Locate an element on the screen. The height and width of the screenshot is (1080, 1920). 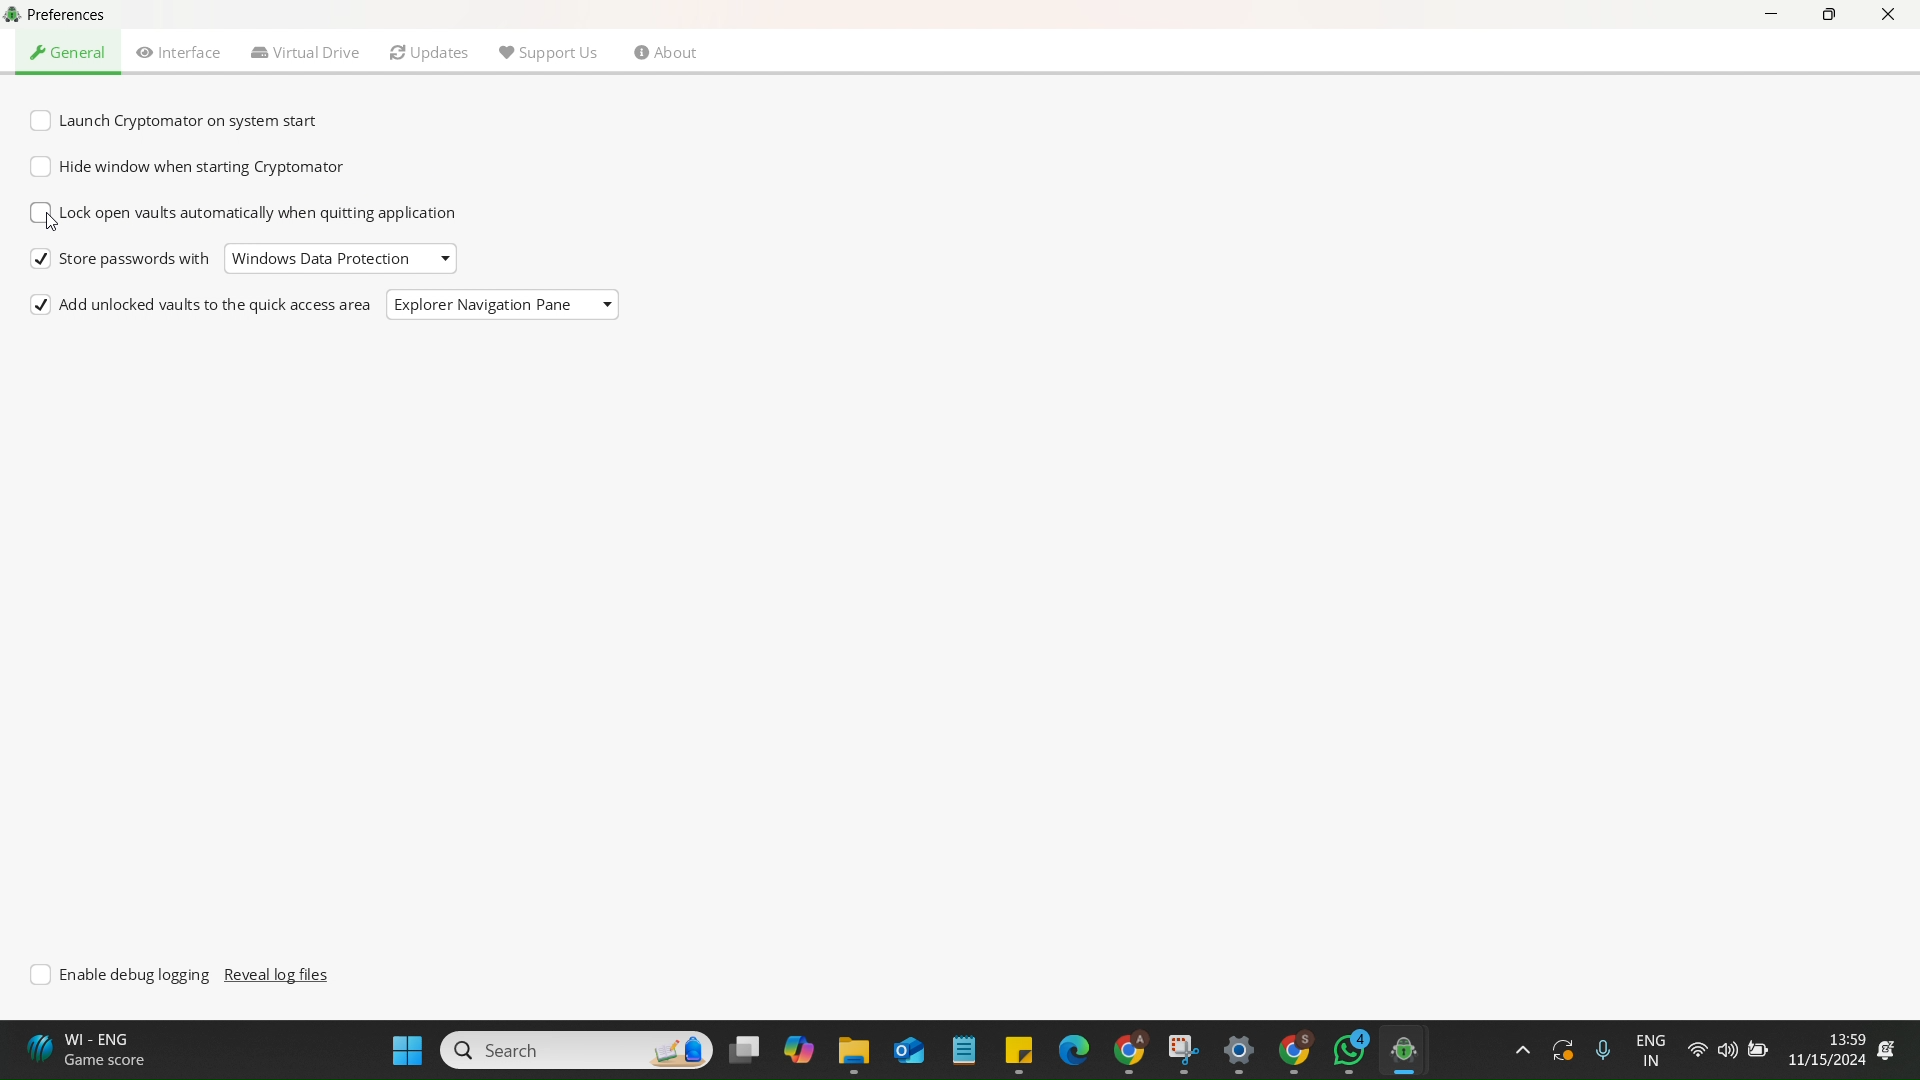
Updates is located at coordinates (430, 53).